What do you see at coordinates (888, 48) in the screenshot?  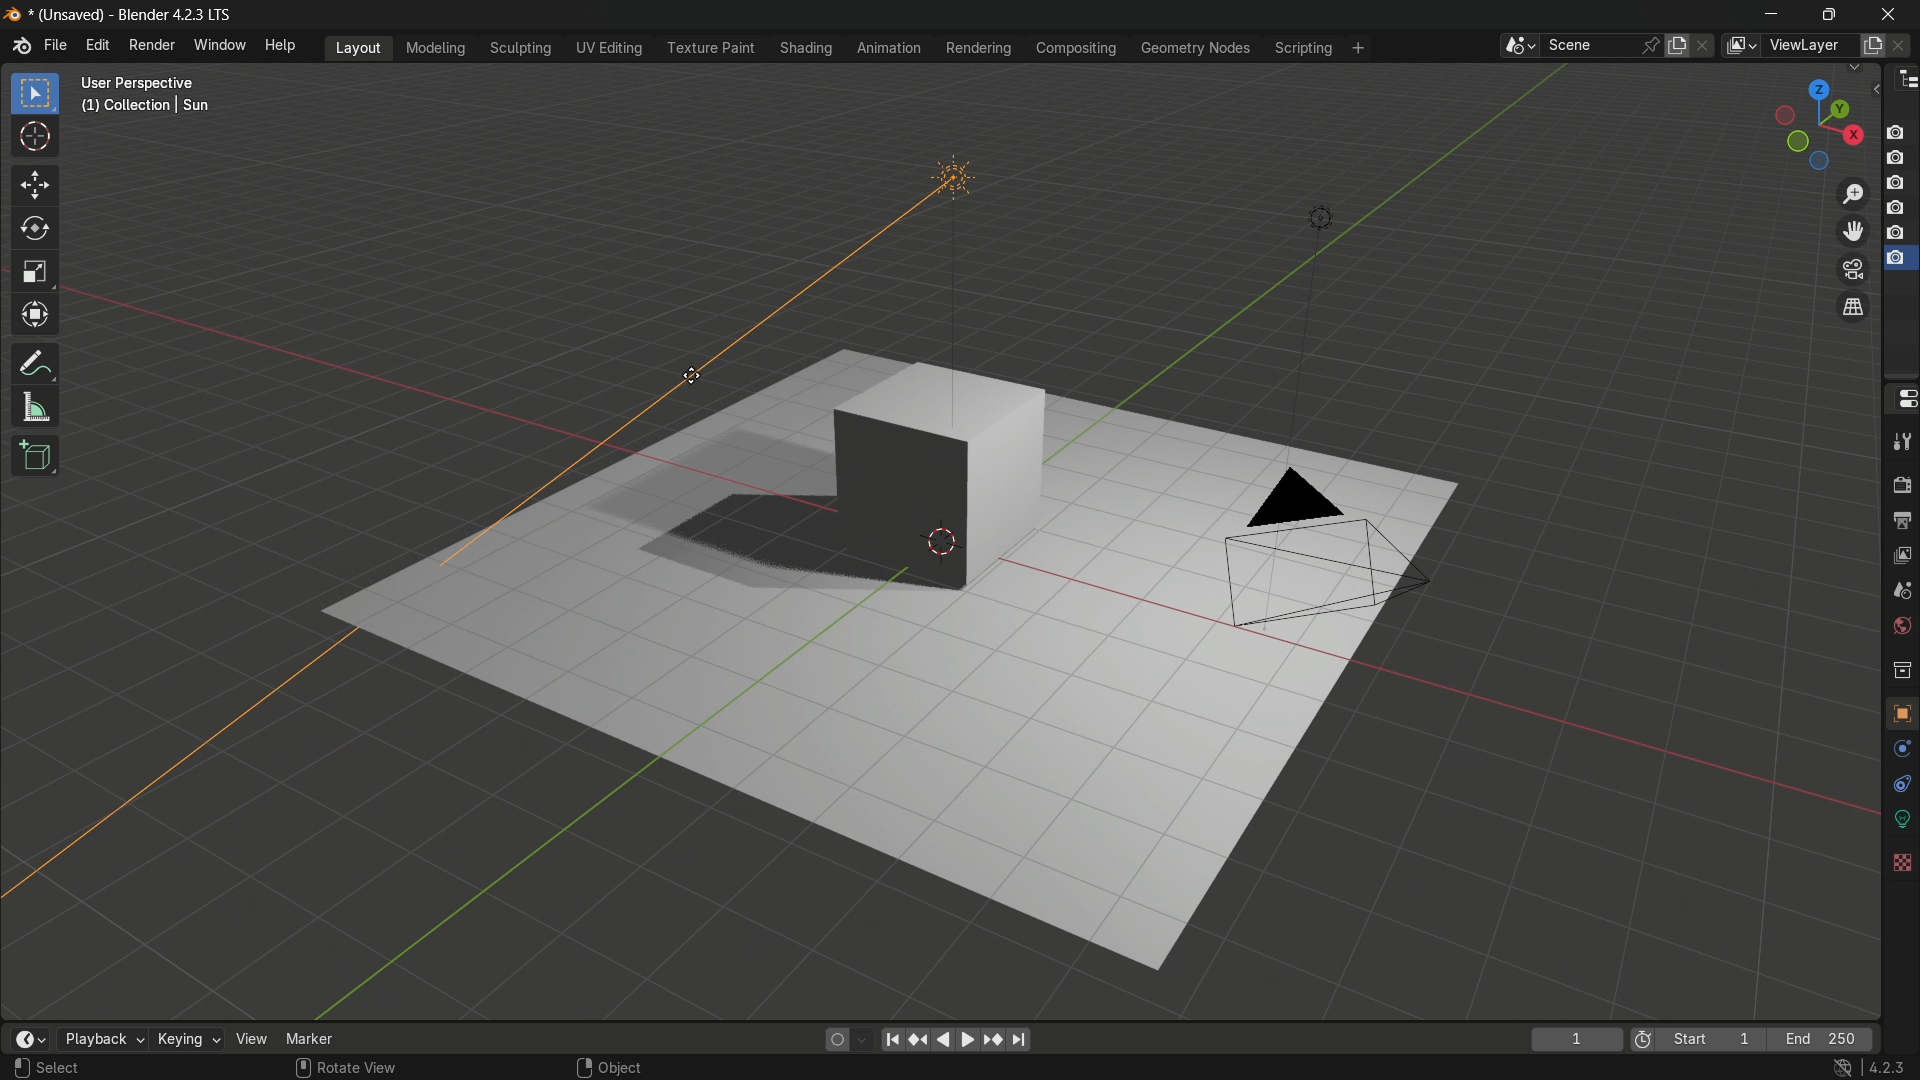 I see `animation` at bounding box center [888, 48].